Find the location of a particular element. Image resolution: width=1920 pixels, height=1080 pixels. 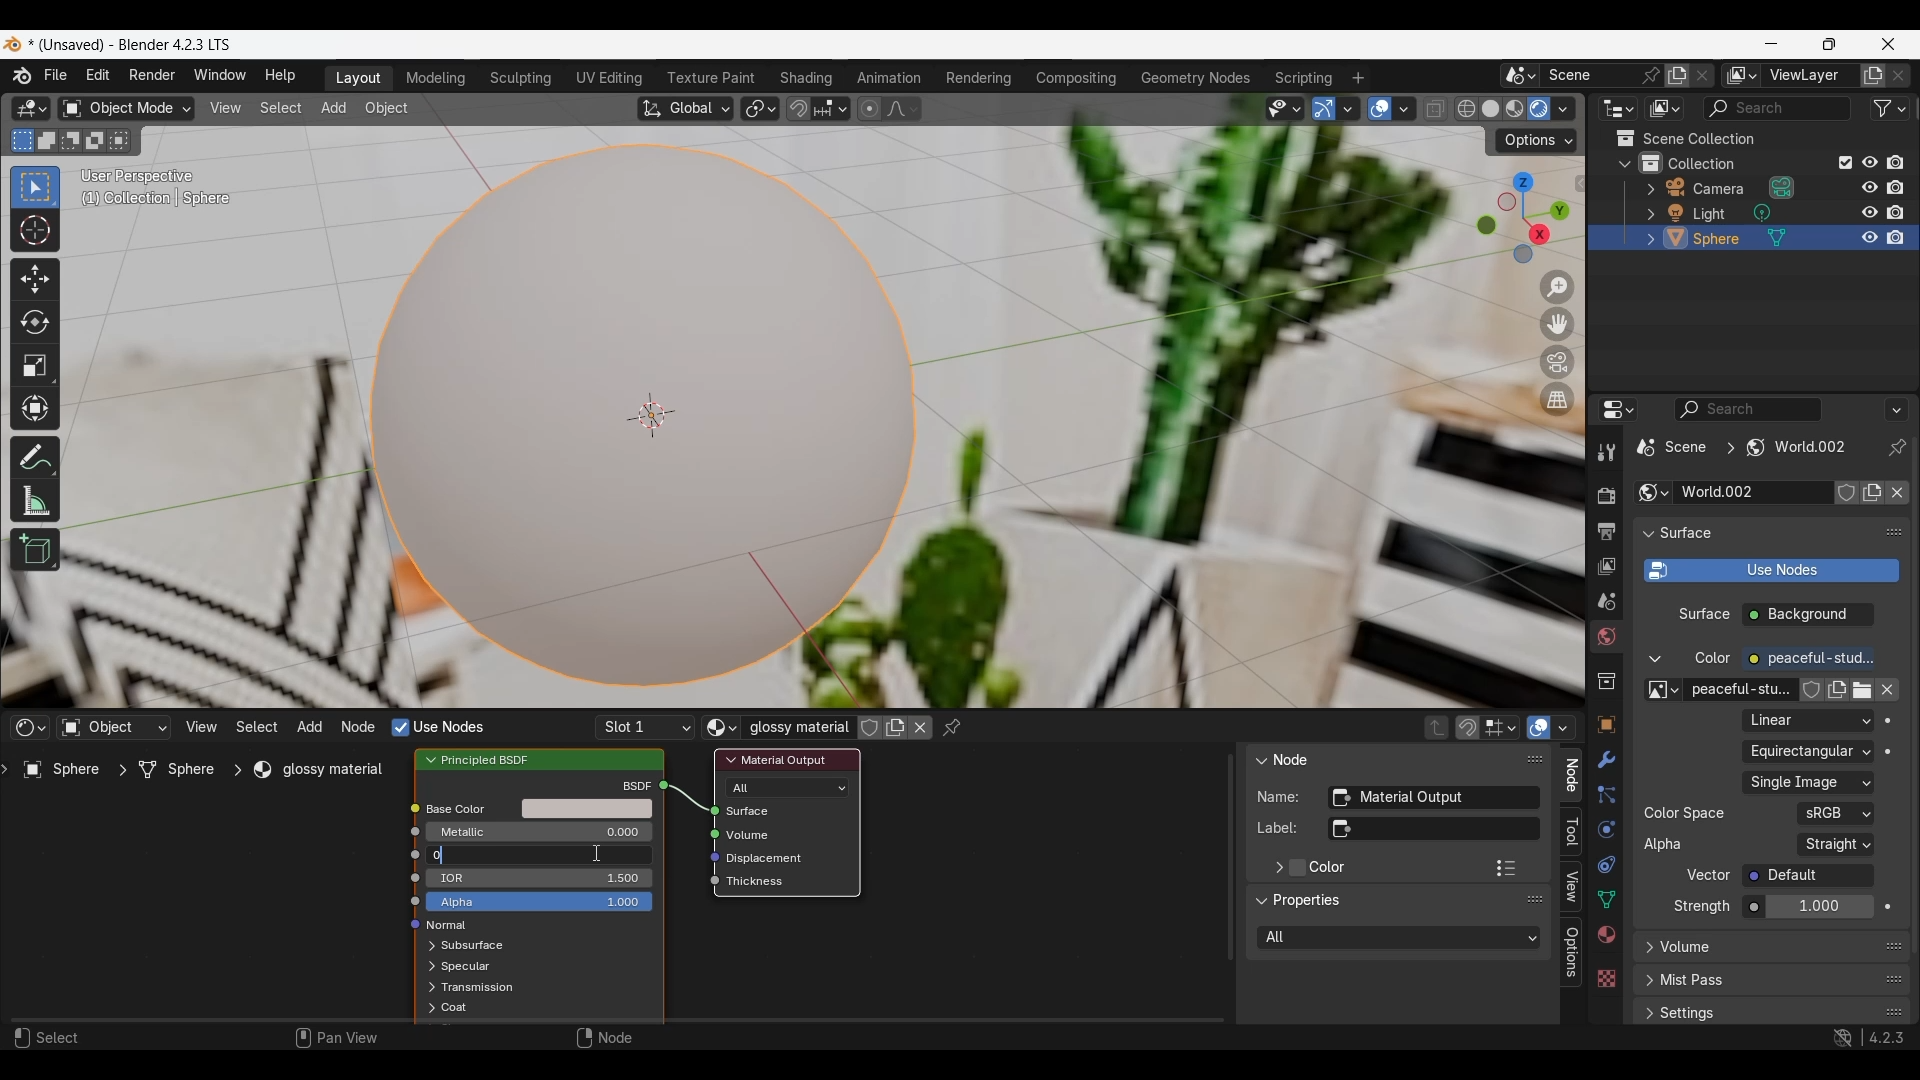

Collapse is located at coordinates (1647, 534).